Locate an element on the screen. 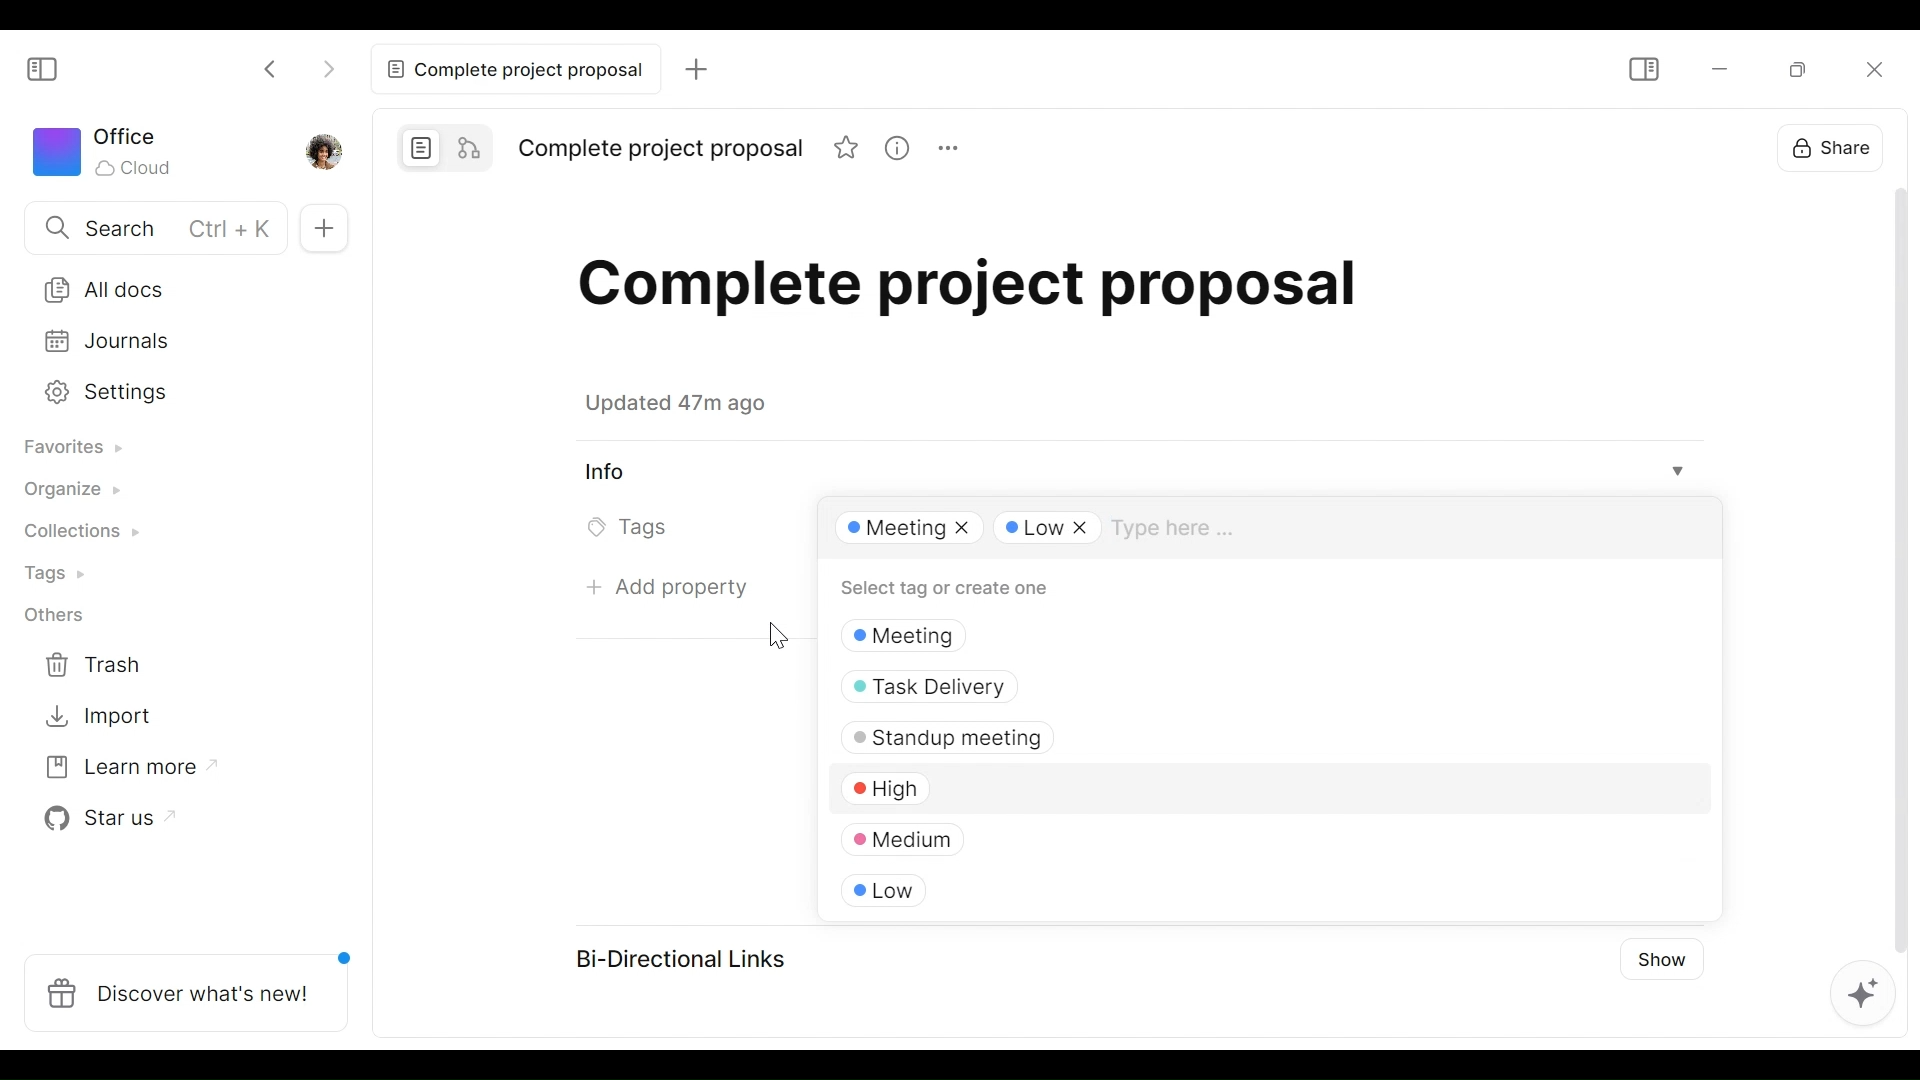 The height and width of the screenshot is (1080, 1920). More options is located at coordinates (946, 147).